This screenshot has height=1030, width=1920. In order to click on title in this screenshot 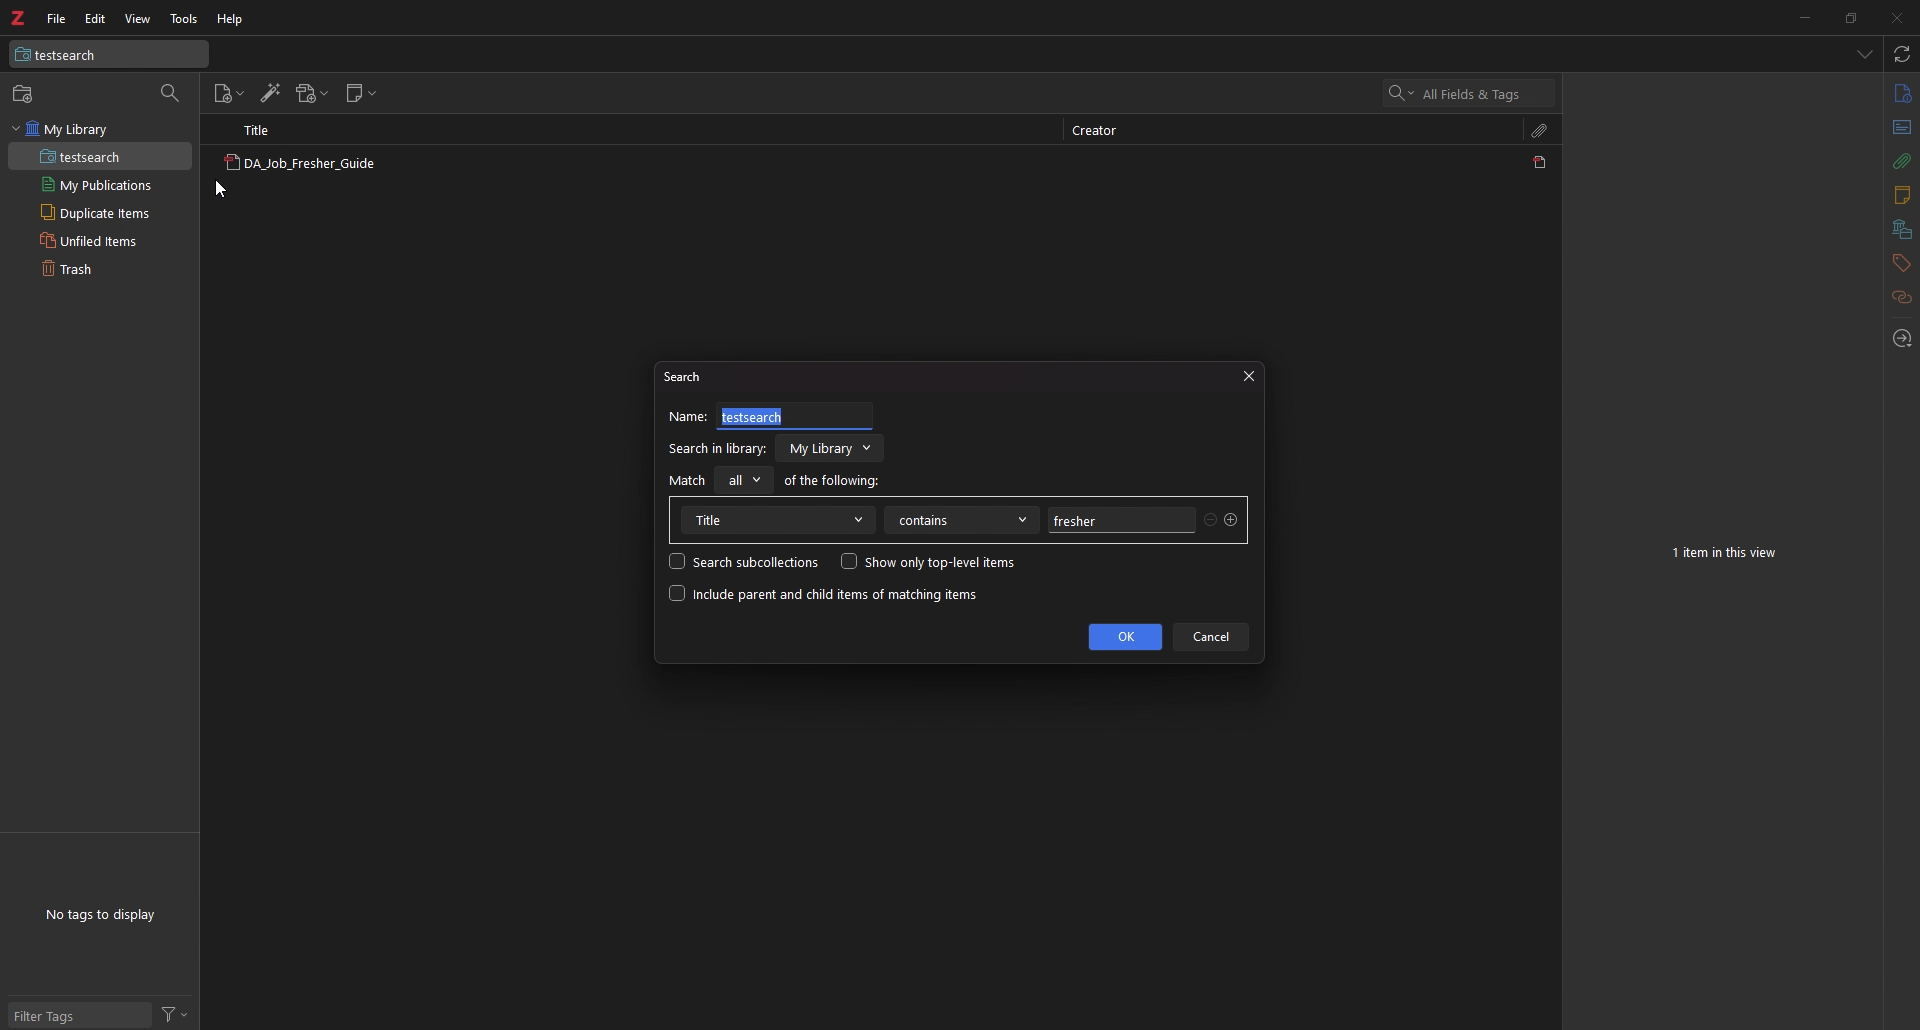, I will do `click(267, 130)`.